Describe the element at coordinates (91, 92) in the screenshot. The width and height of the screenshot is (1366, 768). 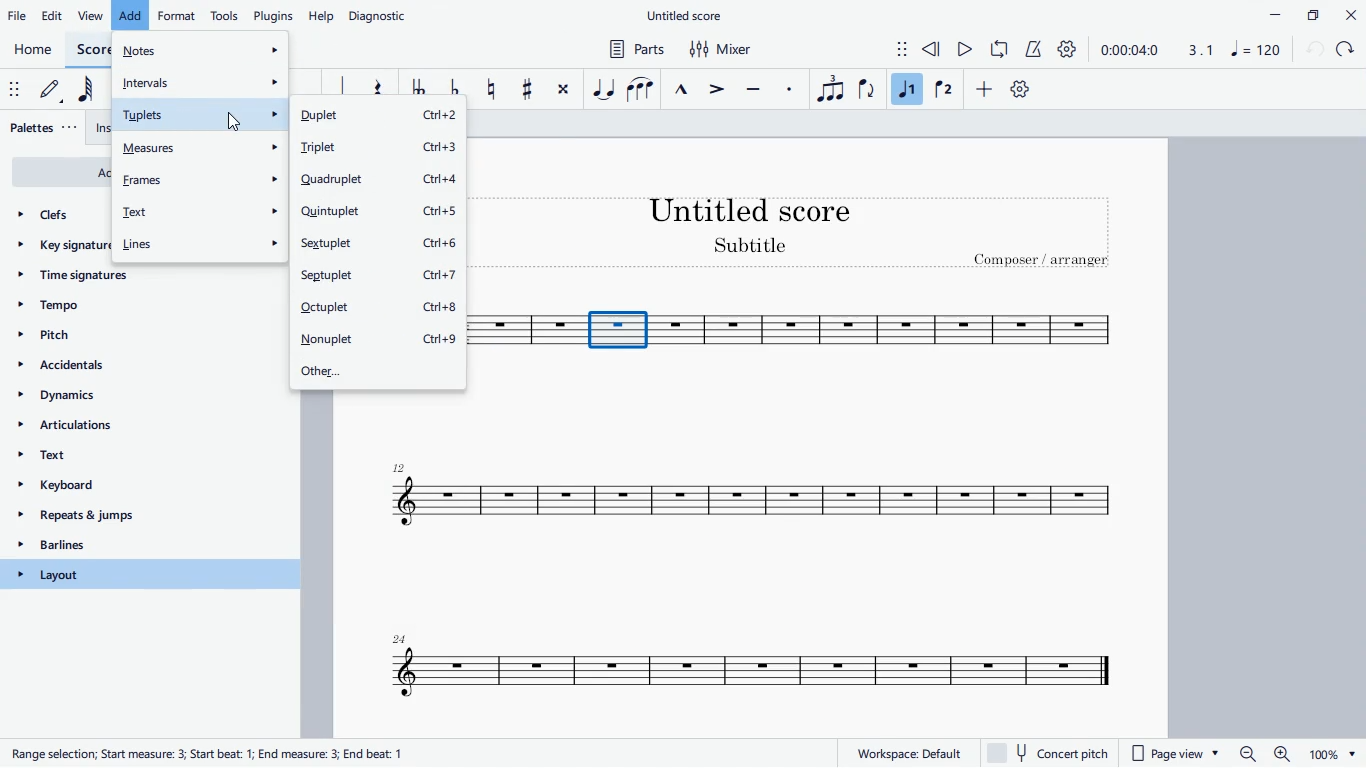
I see `64th note` at that location.